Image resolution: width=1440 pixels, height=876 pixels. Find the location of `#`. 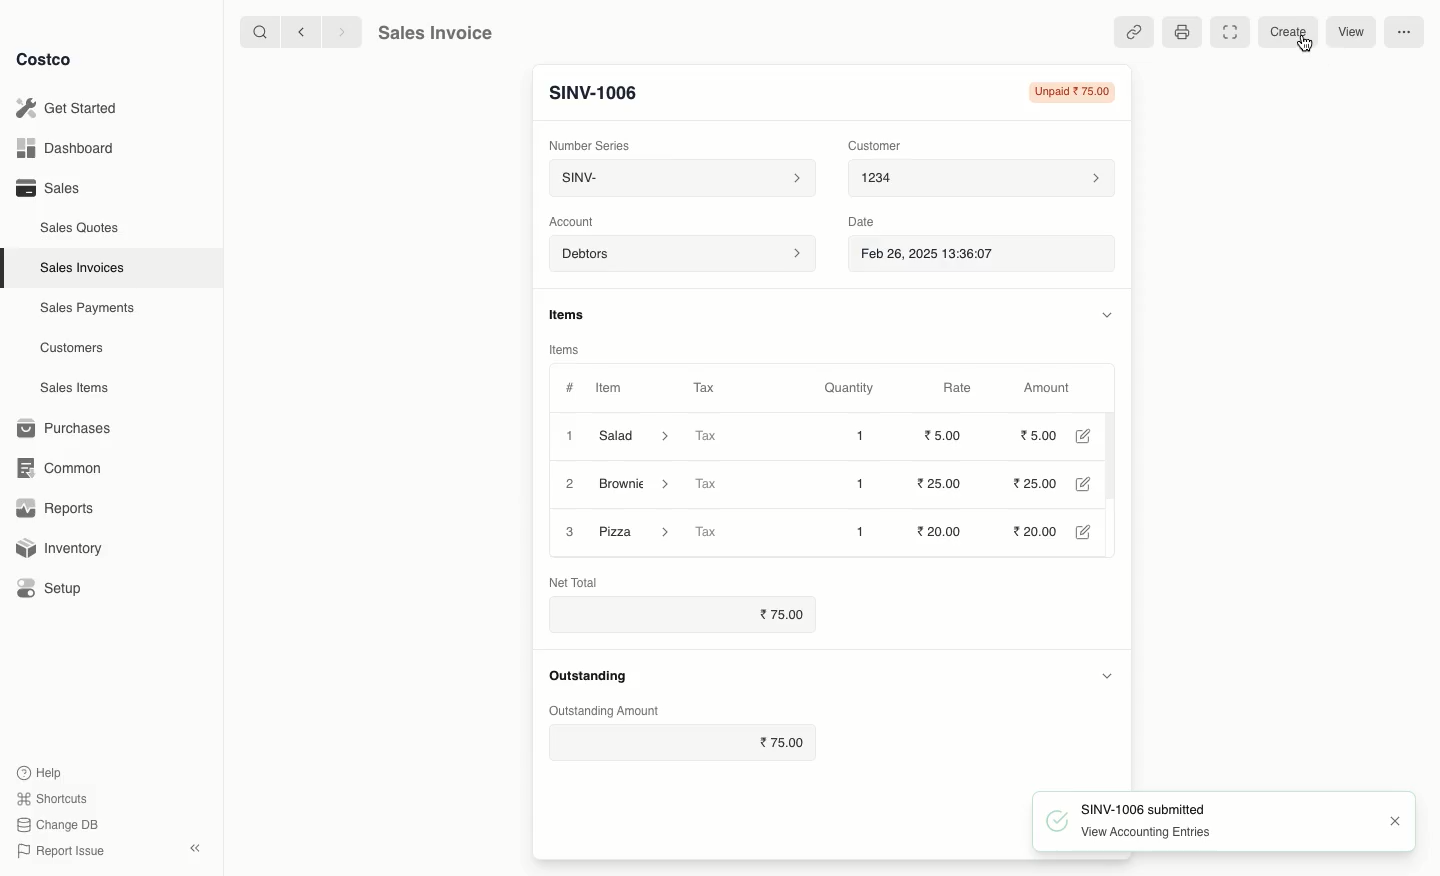

# is located at coordinates (570, 386).